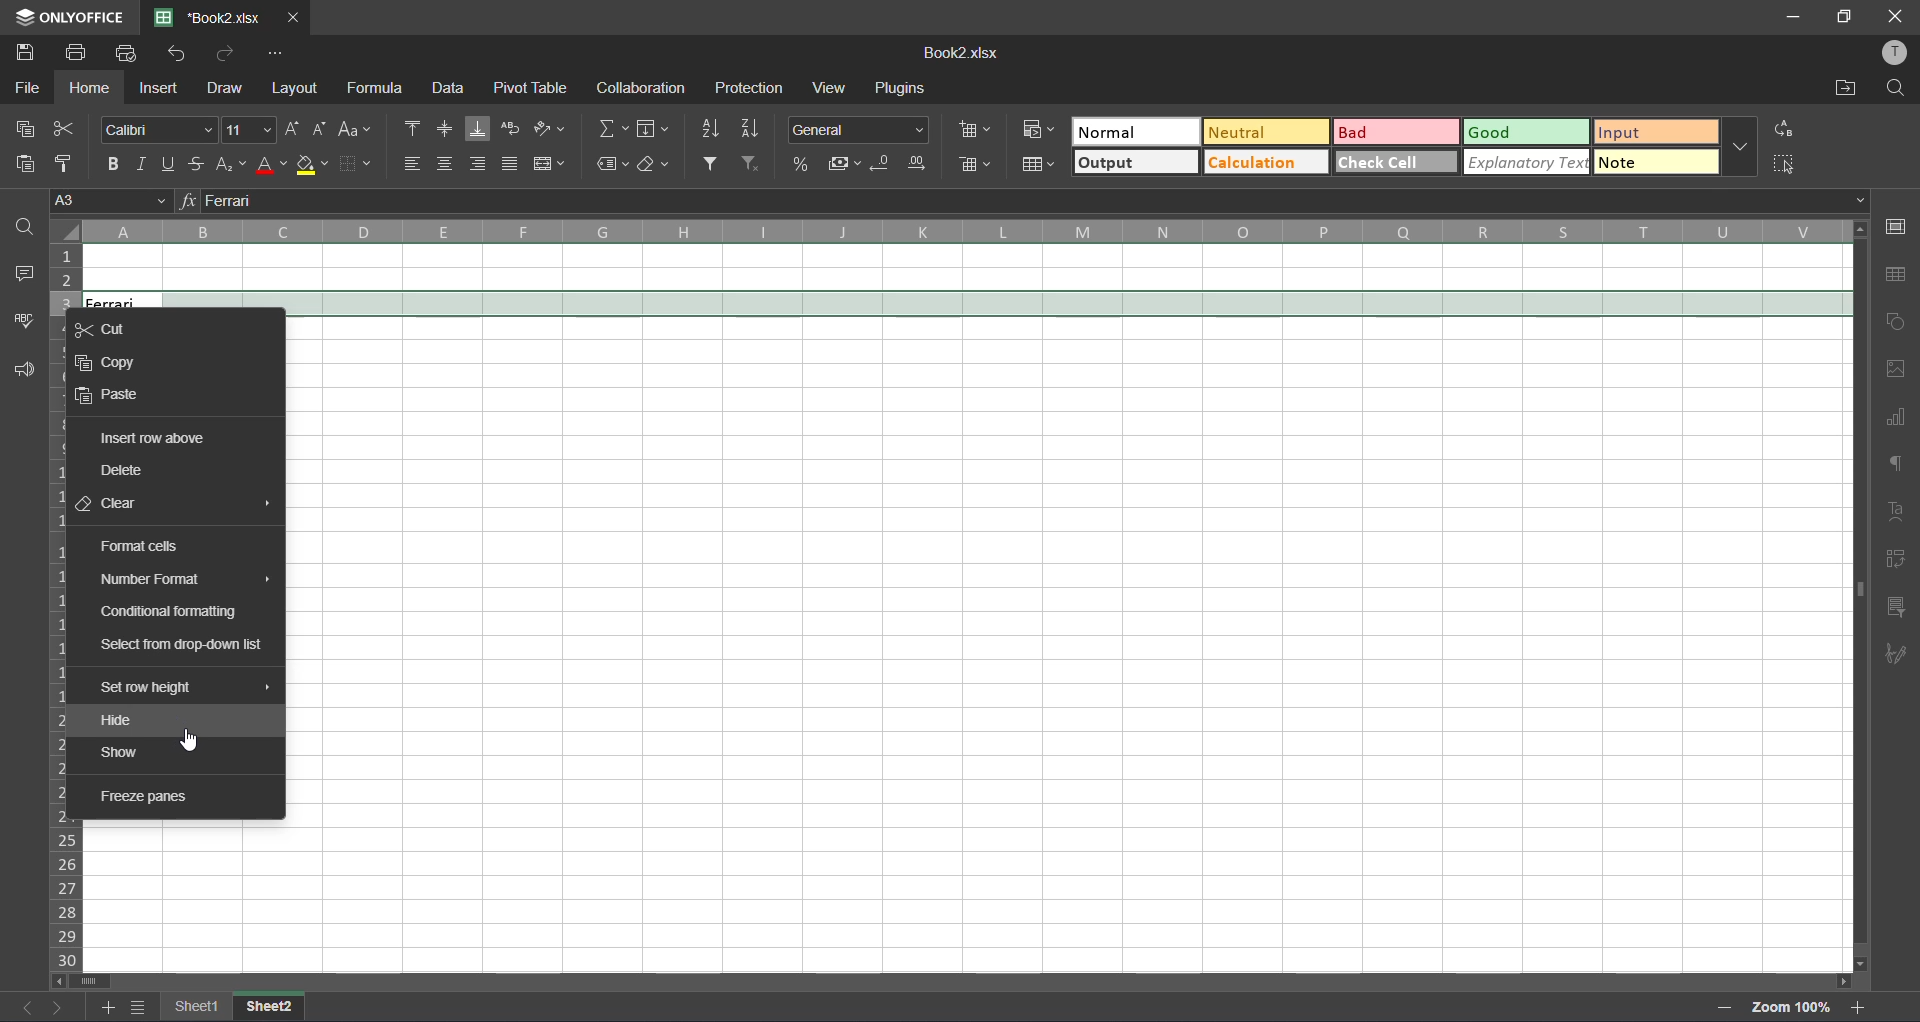 This screenshot has height=1022, width=1920. Describe the element at coordinates (16, 162) in the screenshot. I see `paste` at that location.